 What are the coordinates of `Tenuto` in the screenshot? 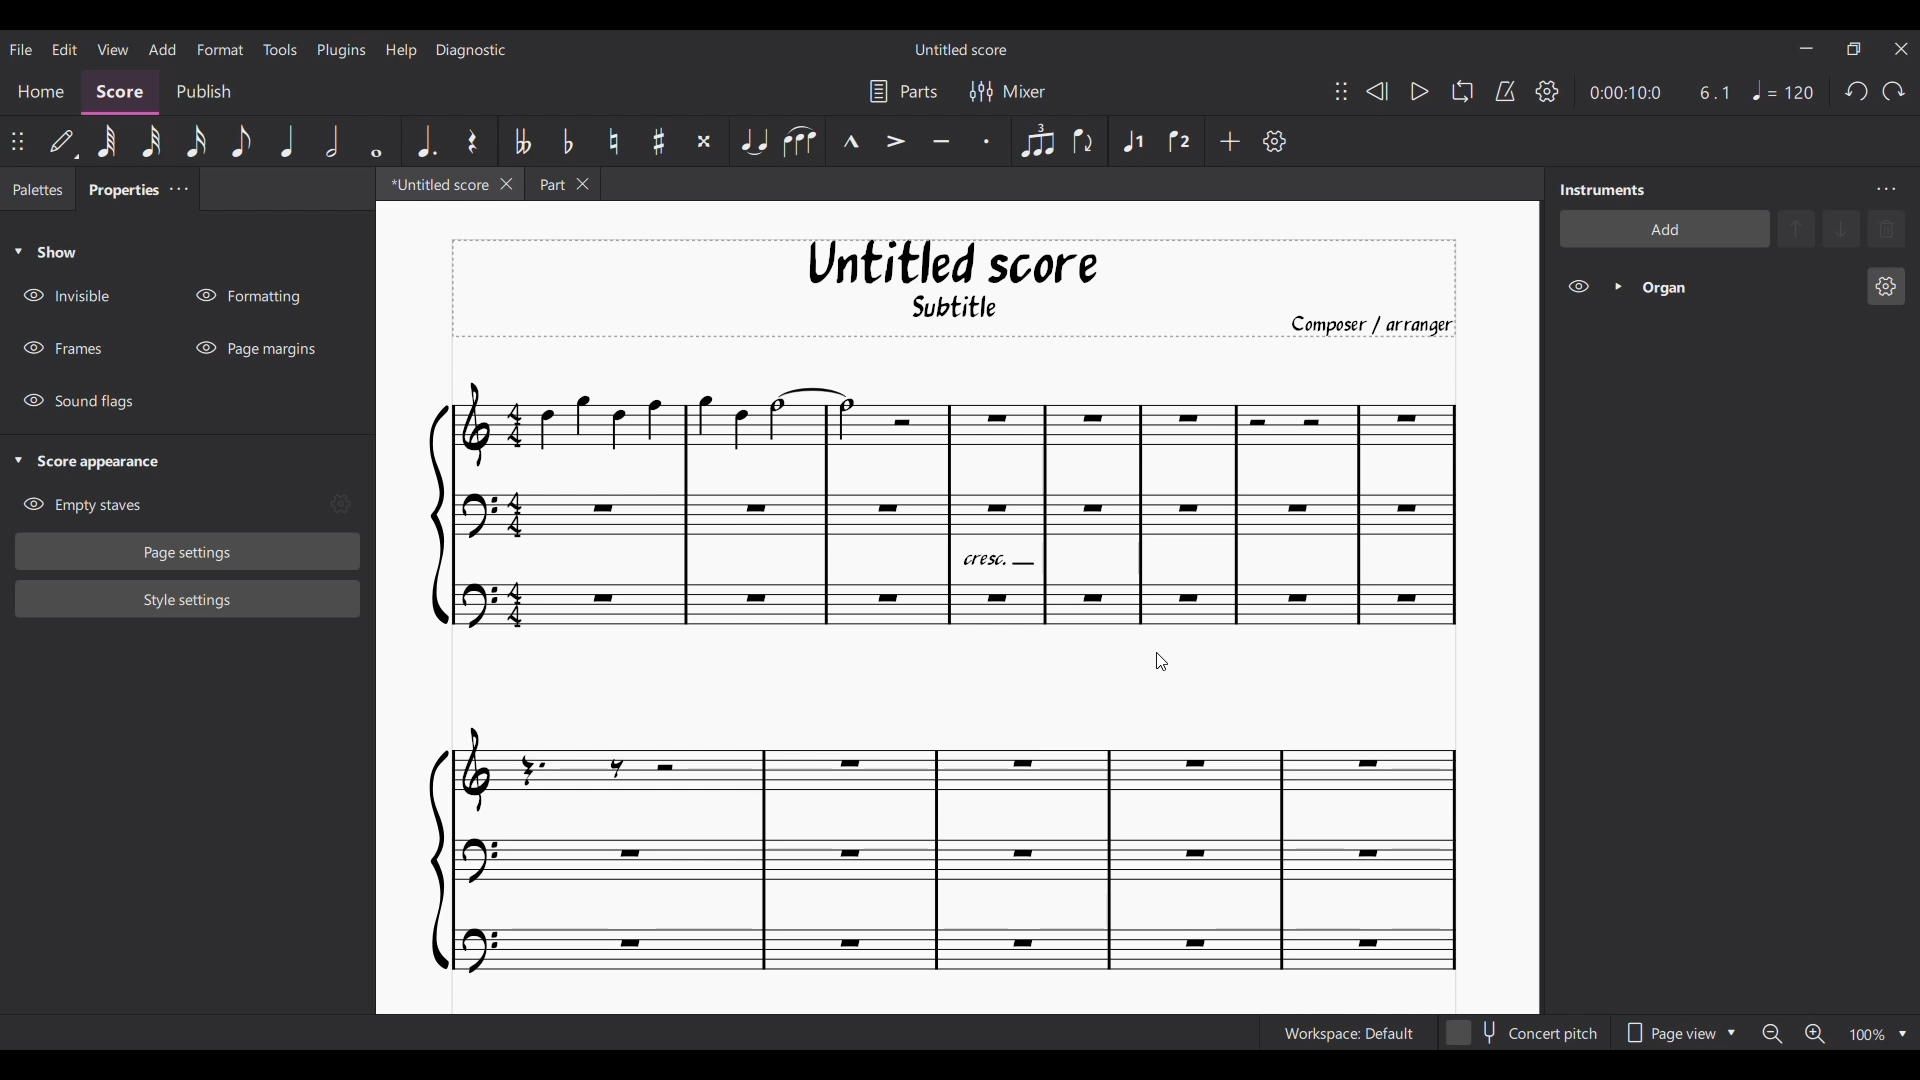 It's located at (943, 141).